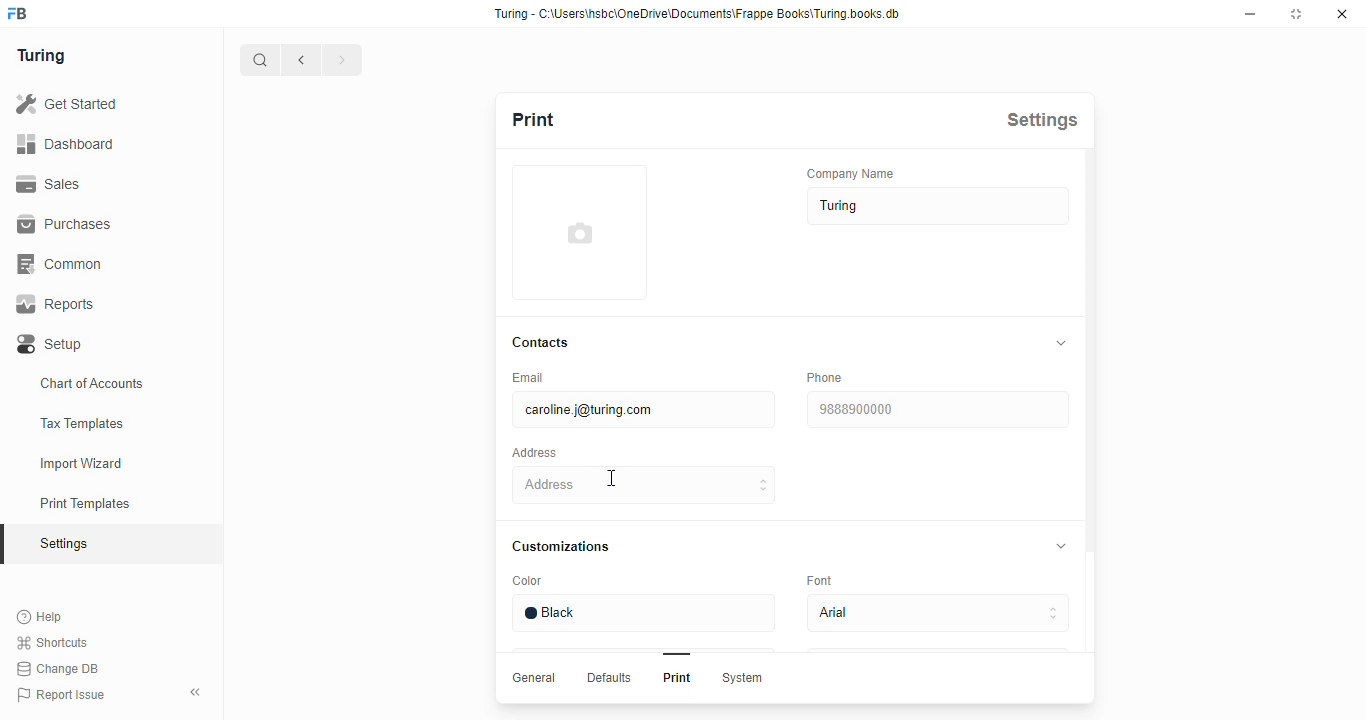 The image size is (1366, 720). Describe the element at coordinates (612, 478) in the screenshot. I see `cursor` at that location.